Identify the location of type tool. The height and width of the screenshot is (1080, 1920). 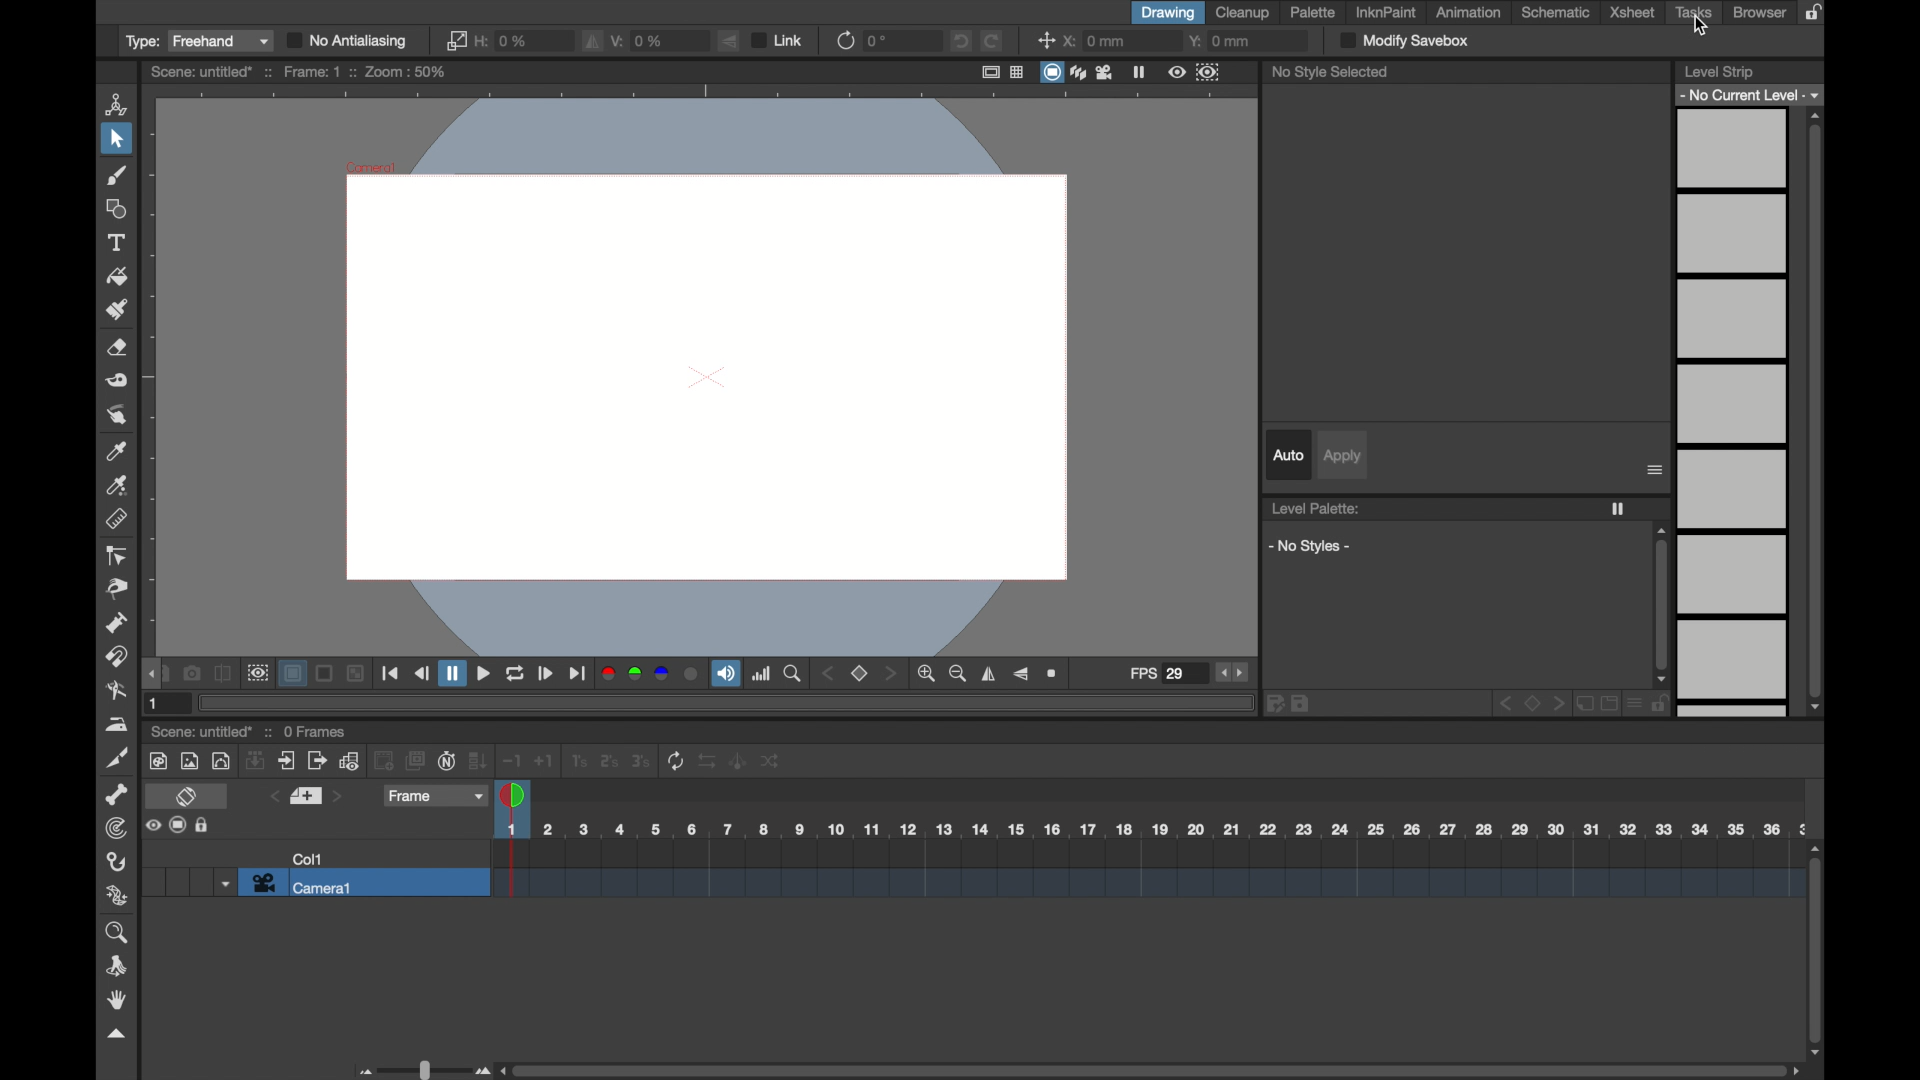
(119, 243).